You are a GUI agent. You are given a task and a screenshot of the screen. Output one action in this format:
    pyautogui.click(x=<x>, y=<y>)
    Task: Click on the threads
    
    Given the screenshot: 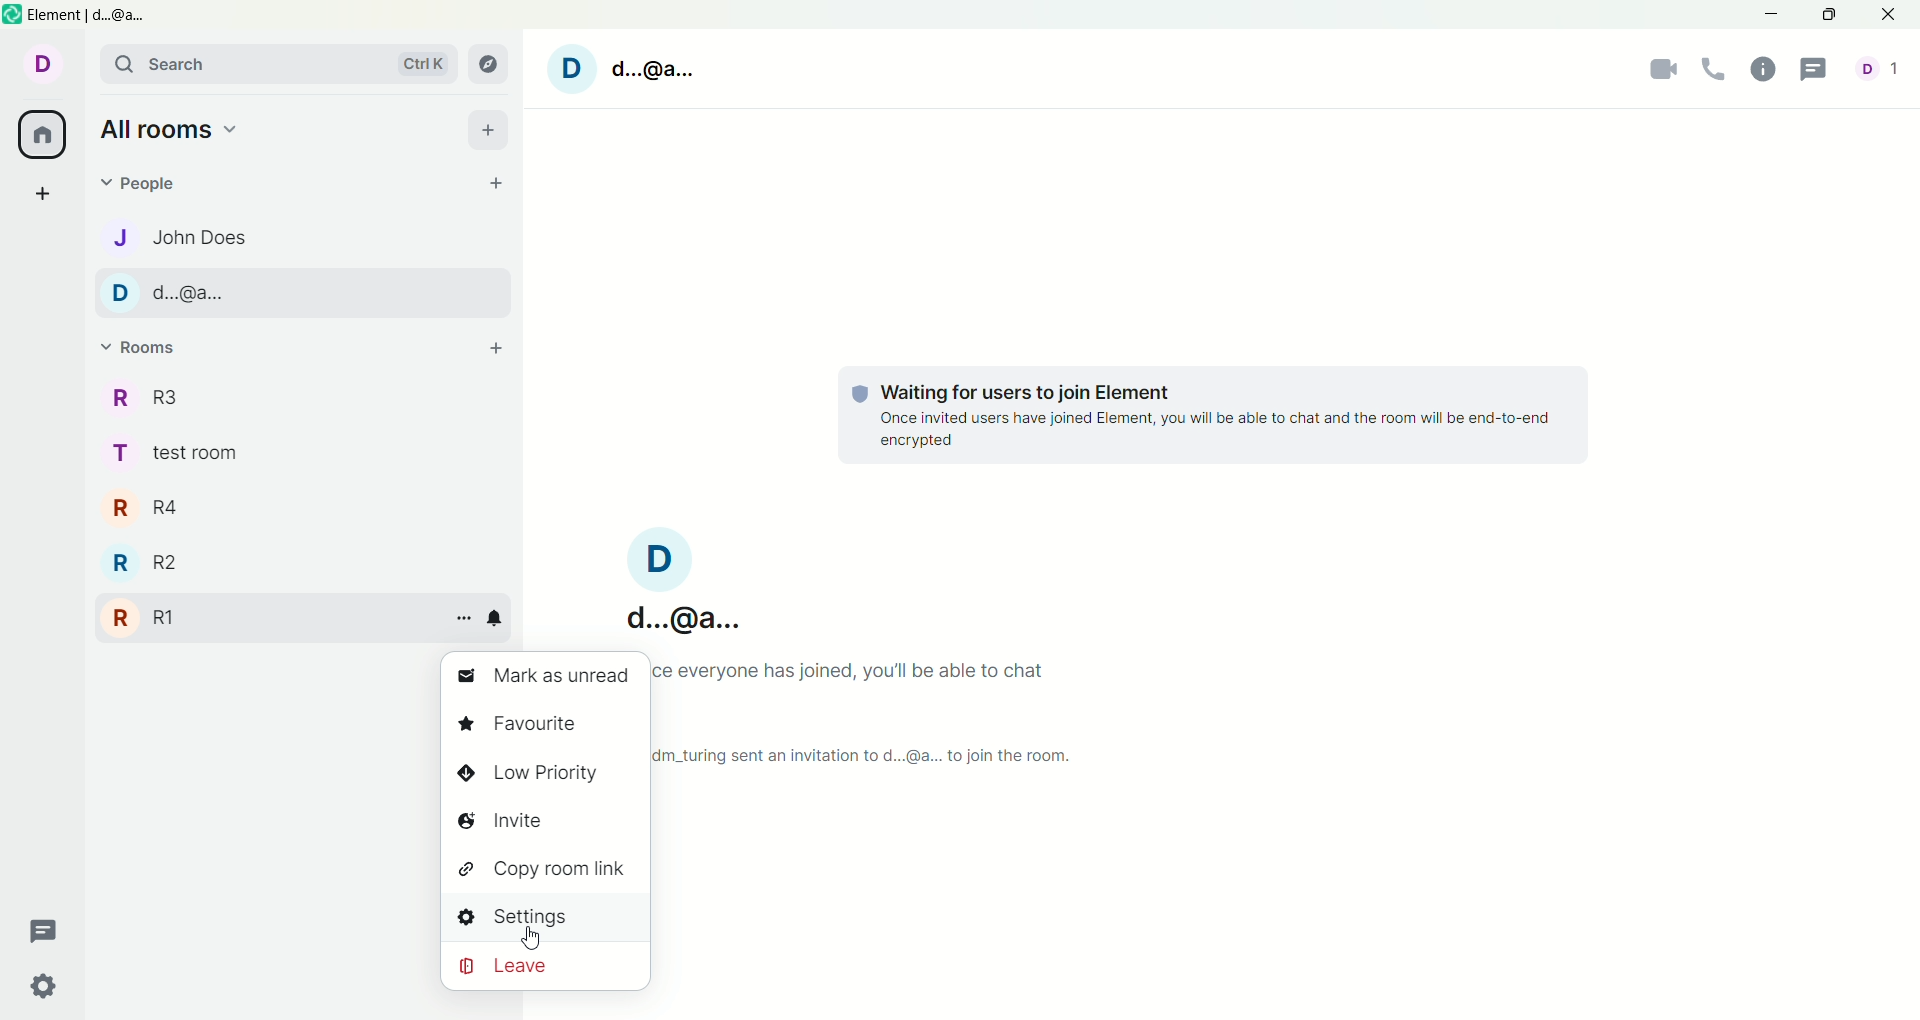 What is the action you would take?
    pyautogui.click(x=40, y=931)
    